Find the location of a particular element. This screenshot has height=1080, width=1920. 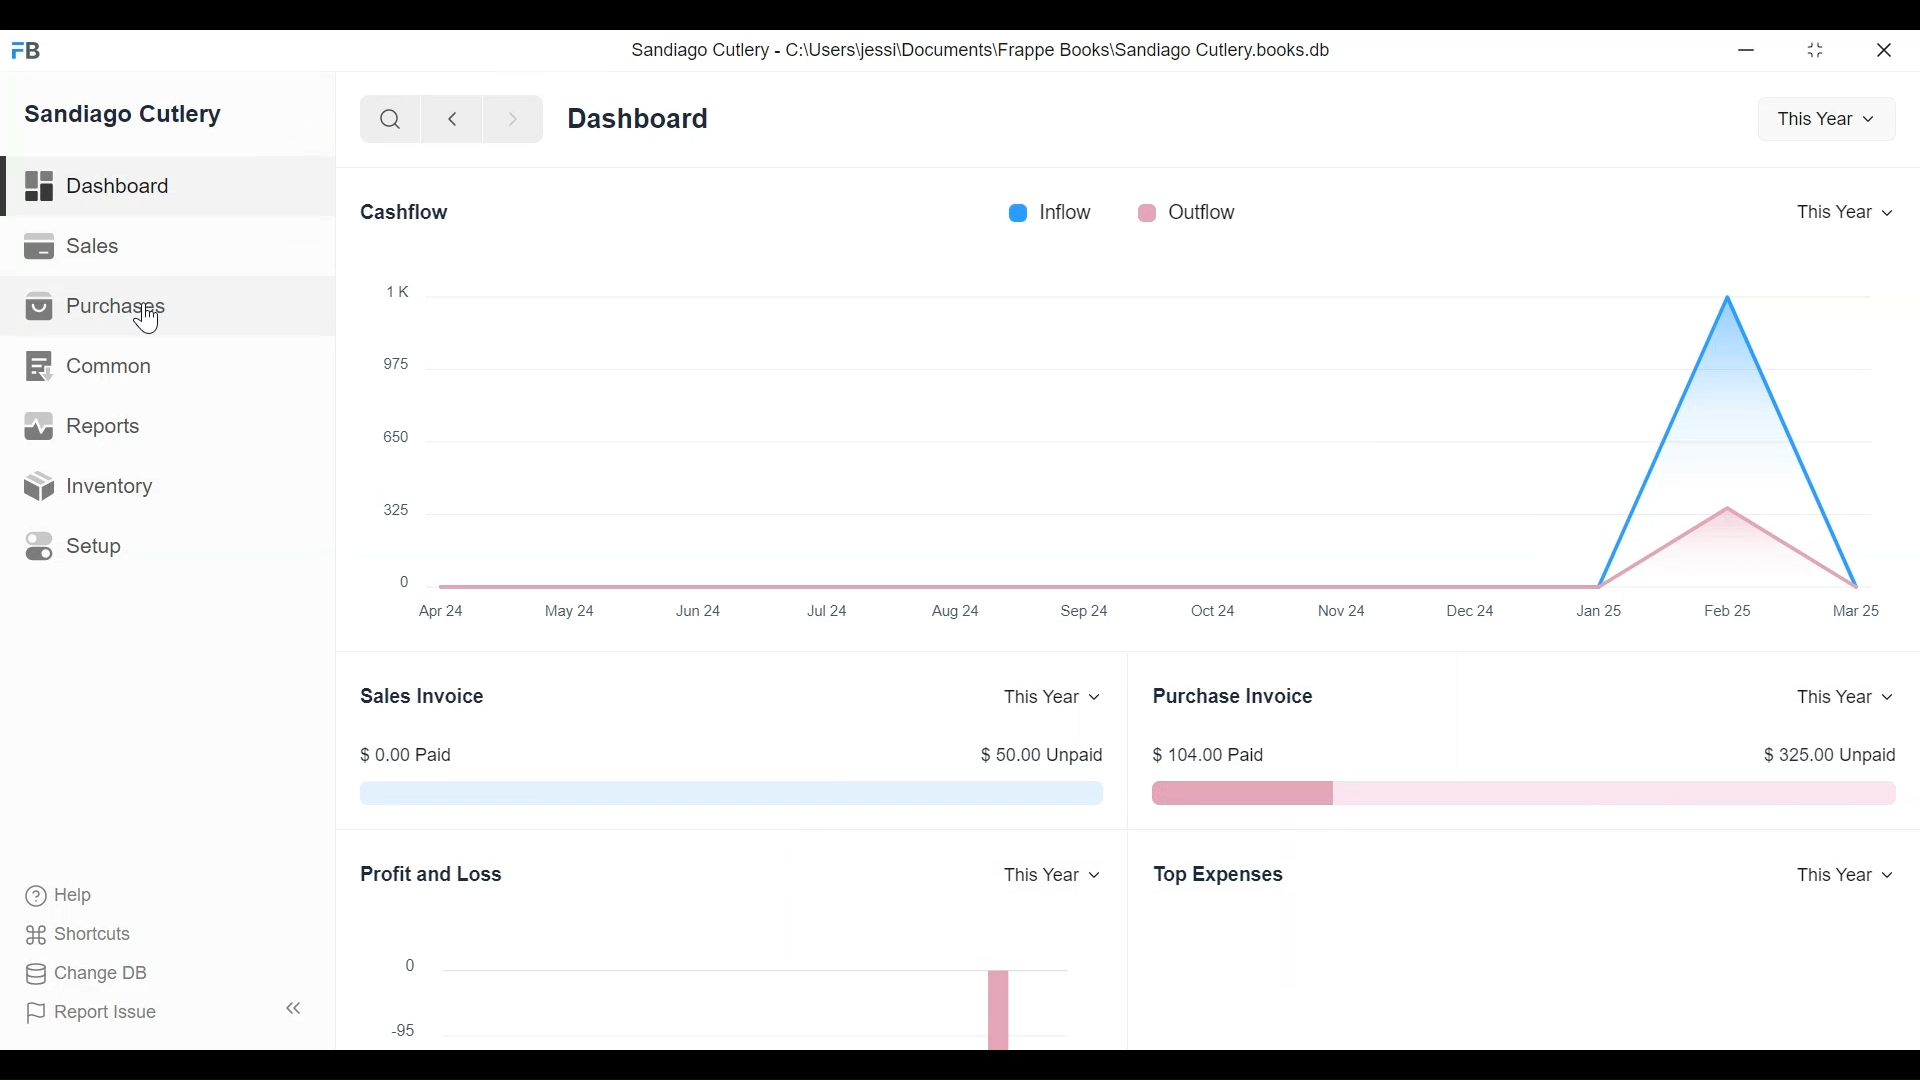

-95 is located at coordinates (405, 1028).